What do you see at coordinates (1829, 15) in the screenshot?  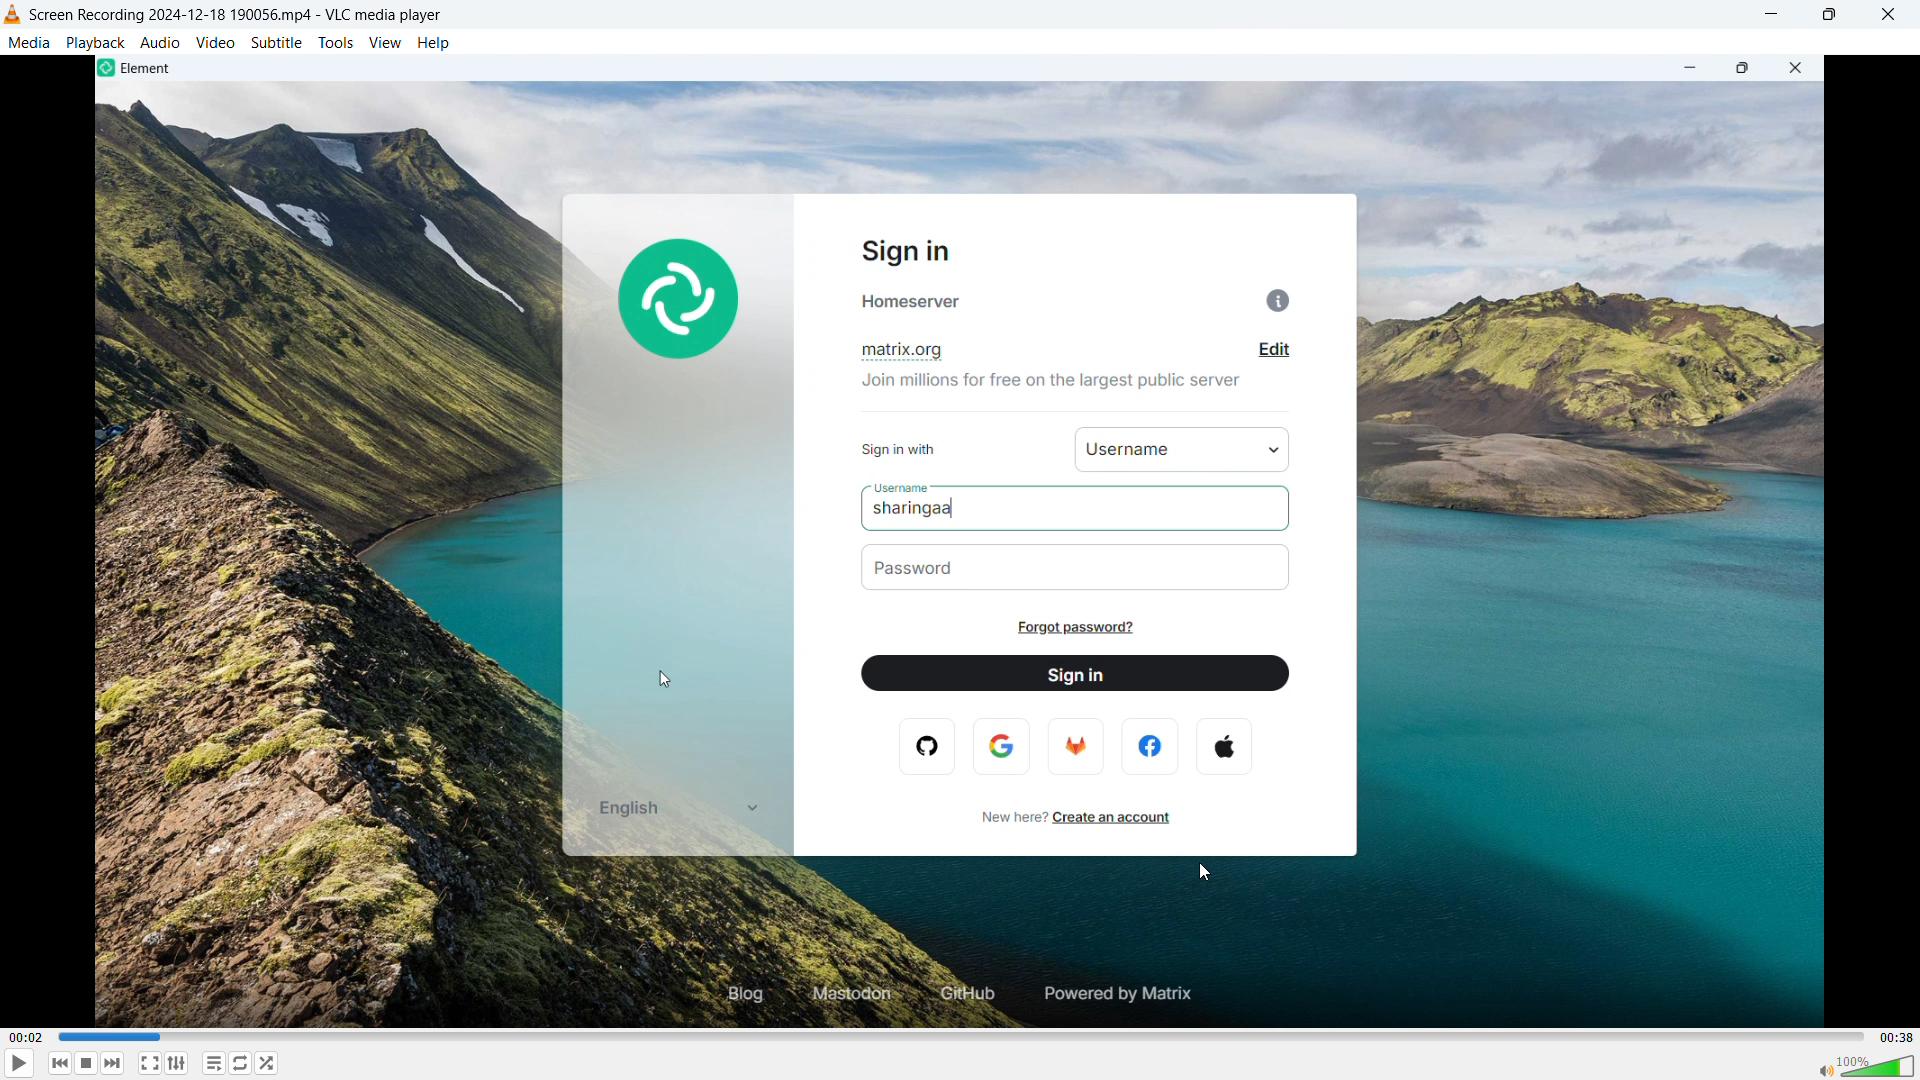 I see `Maximise ` at bounding box center [1829, 15].